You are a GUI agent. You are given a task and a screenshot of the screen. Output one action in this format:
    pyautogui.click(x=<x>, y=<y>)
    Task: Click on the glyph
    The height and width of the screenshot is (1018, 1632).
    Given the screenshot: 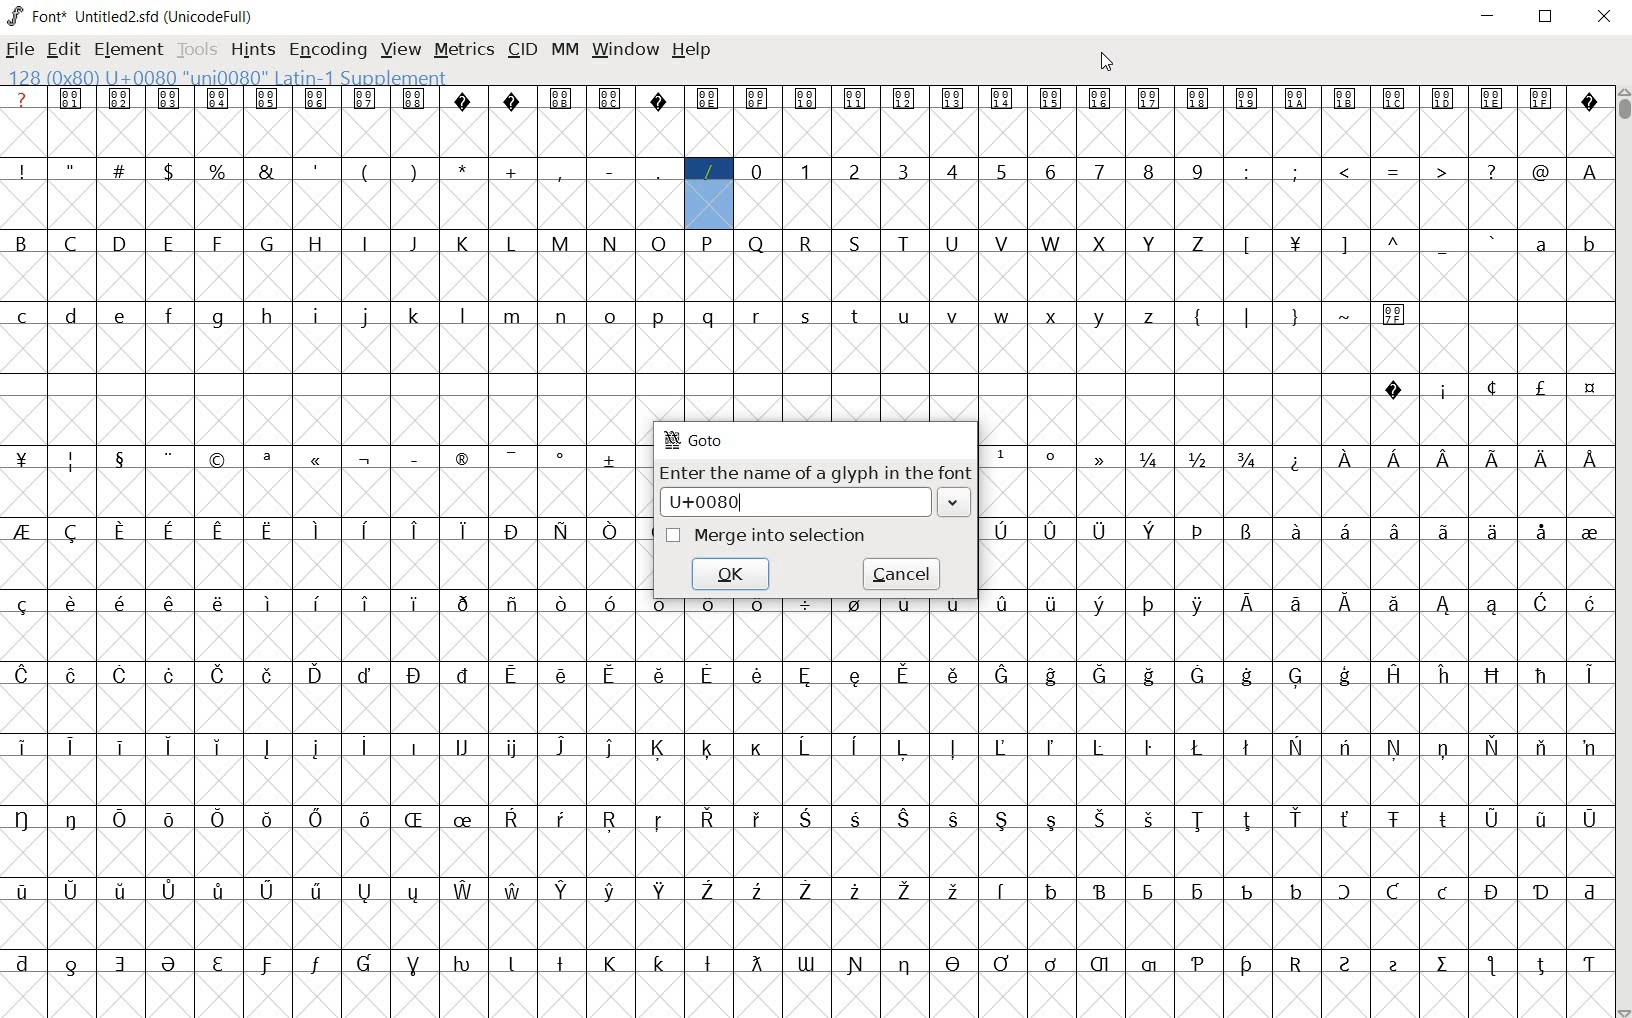 What is the action you would take?
    pyautogui.click(x=511, y=818)
    